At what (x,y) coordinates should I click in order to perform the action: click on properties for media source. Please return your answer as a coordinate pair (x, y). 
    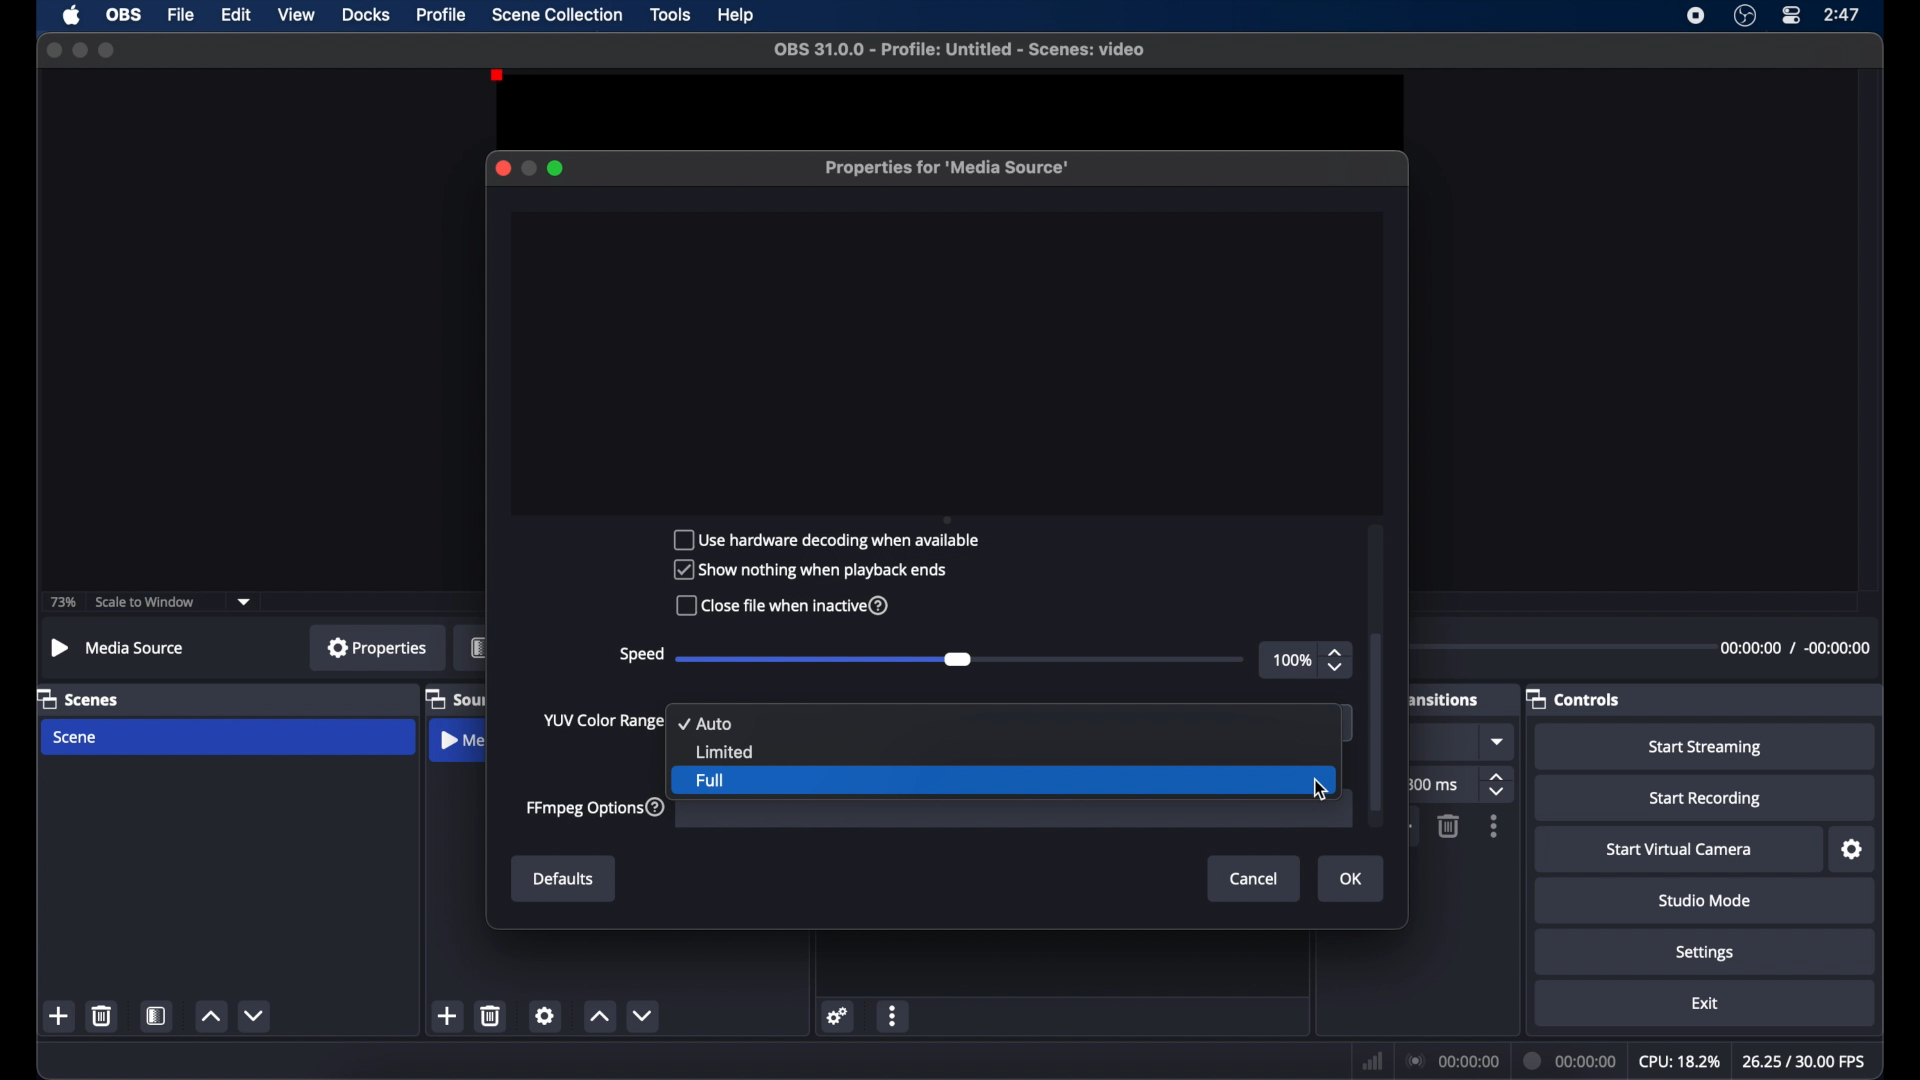
    Looking at the image, I should click on (950, 168).